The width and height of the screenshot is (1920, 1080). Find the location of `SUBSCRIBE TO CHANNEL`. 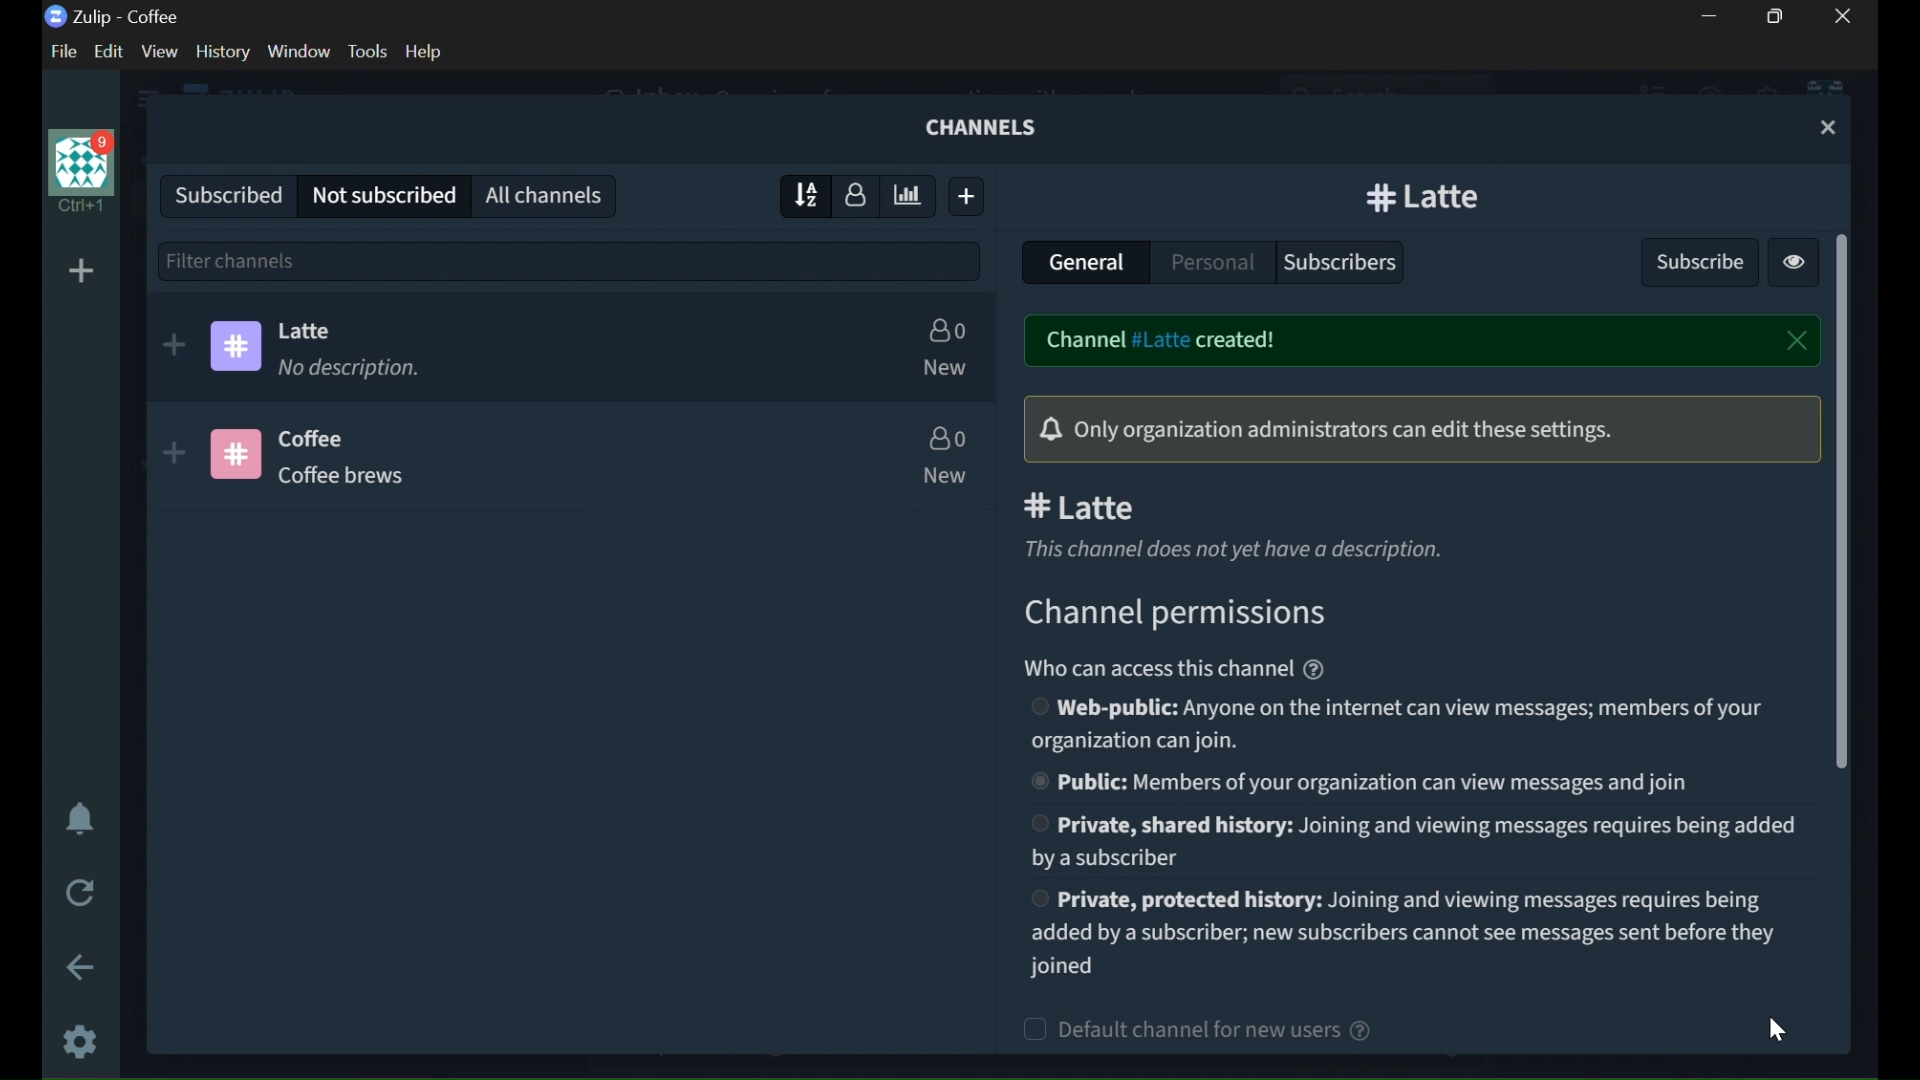

SUBSCRIBE TO CHANNEL is located at coordinates (174, 345).